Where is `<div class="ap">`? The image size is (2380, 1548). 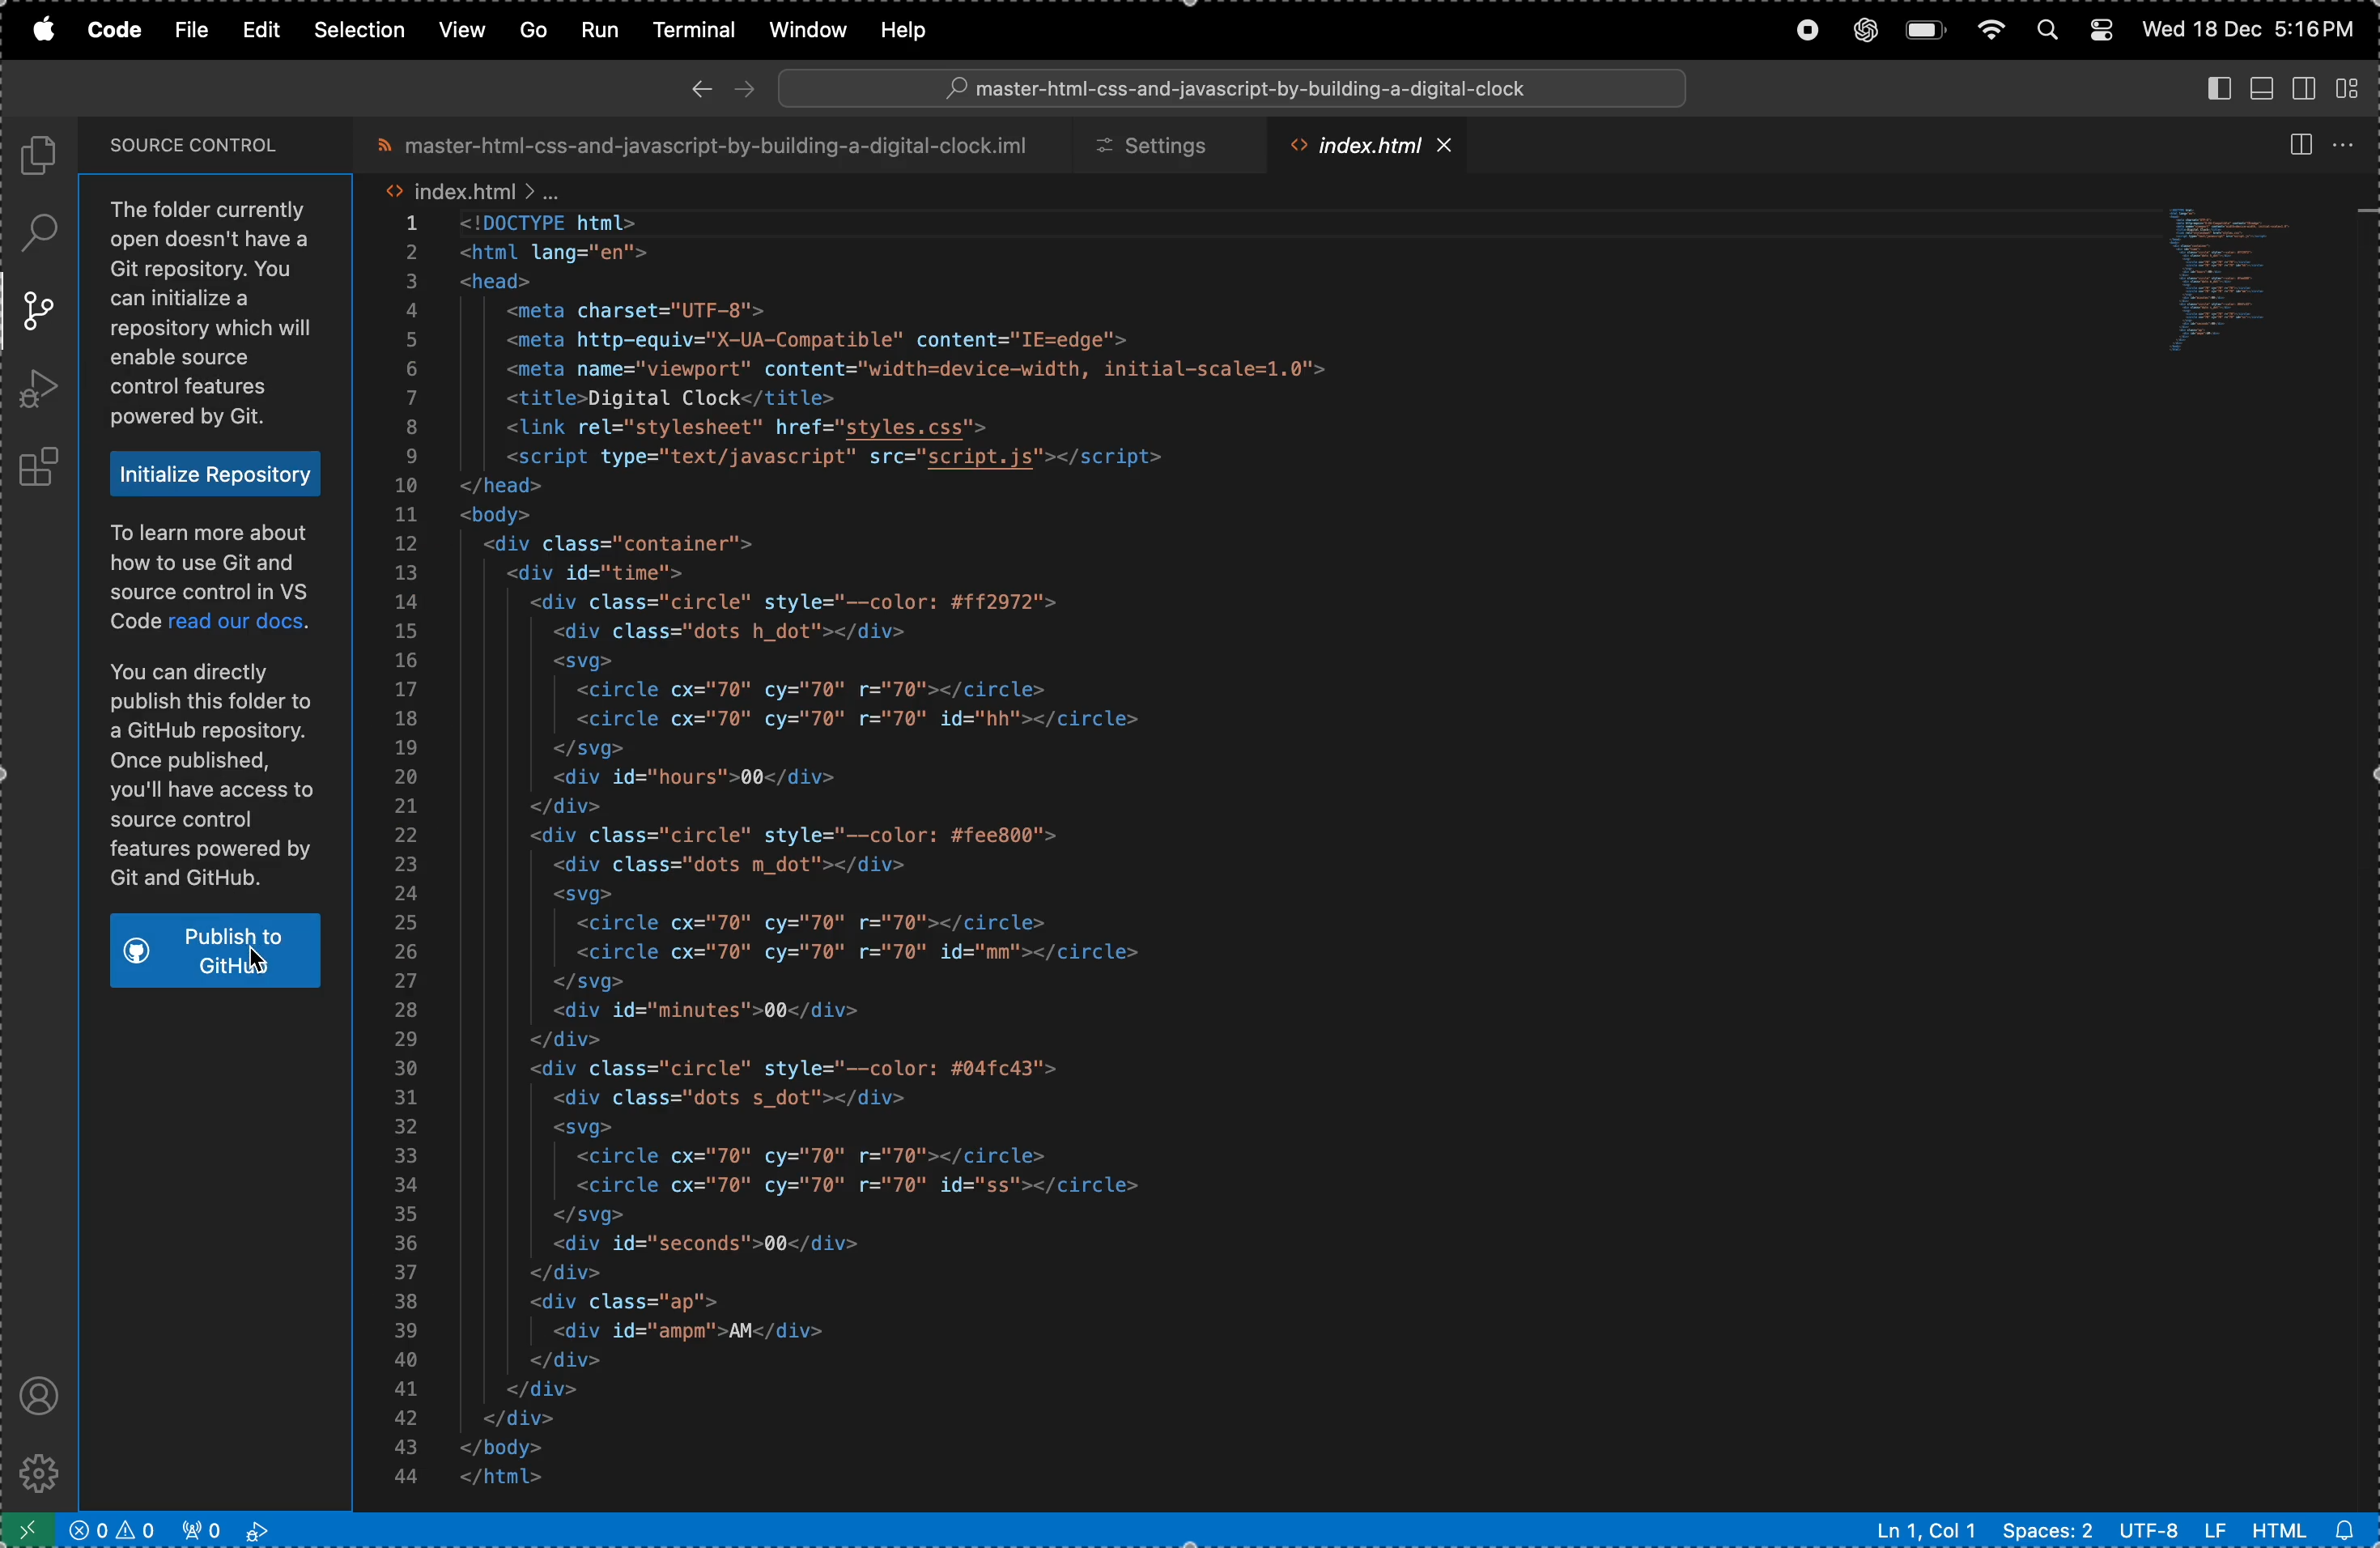
<div class="ap"> is located at coordinates (628, 1305).